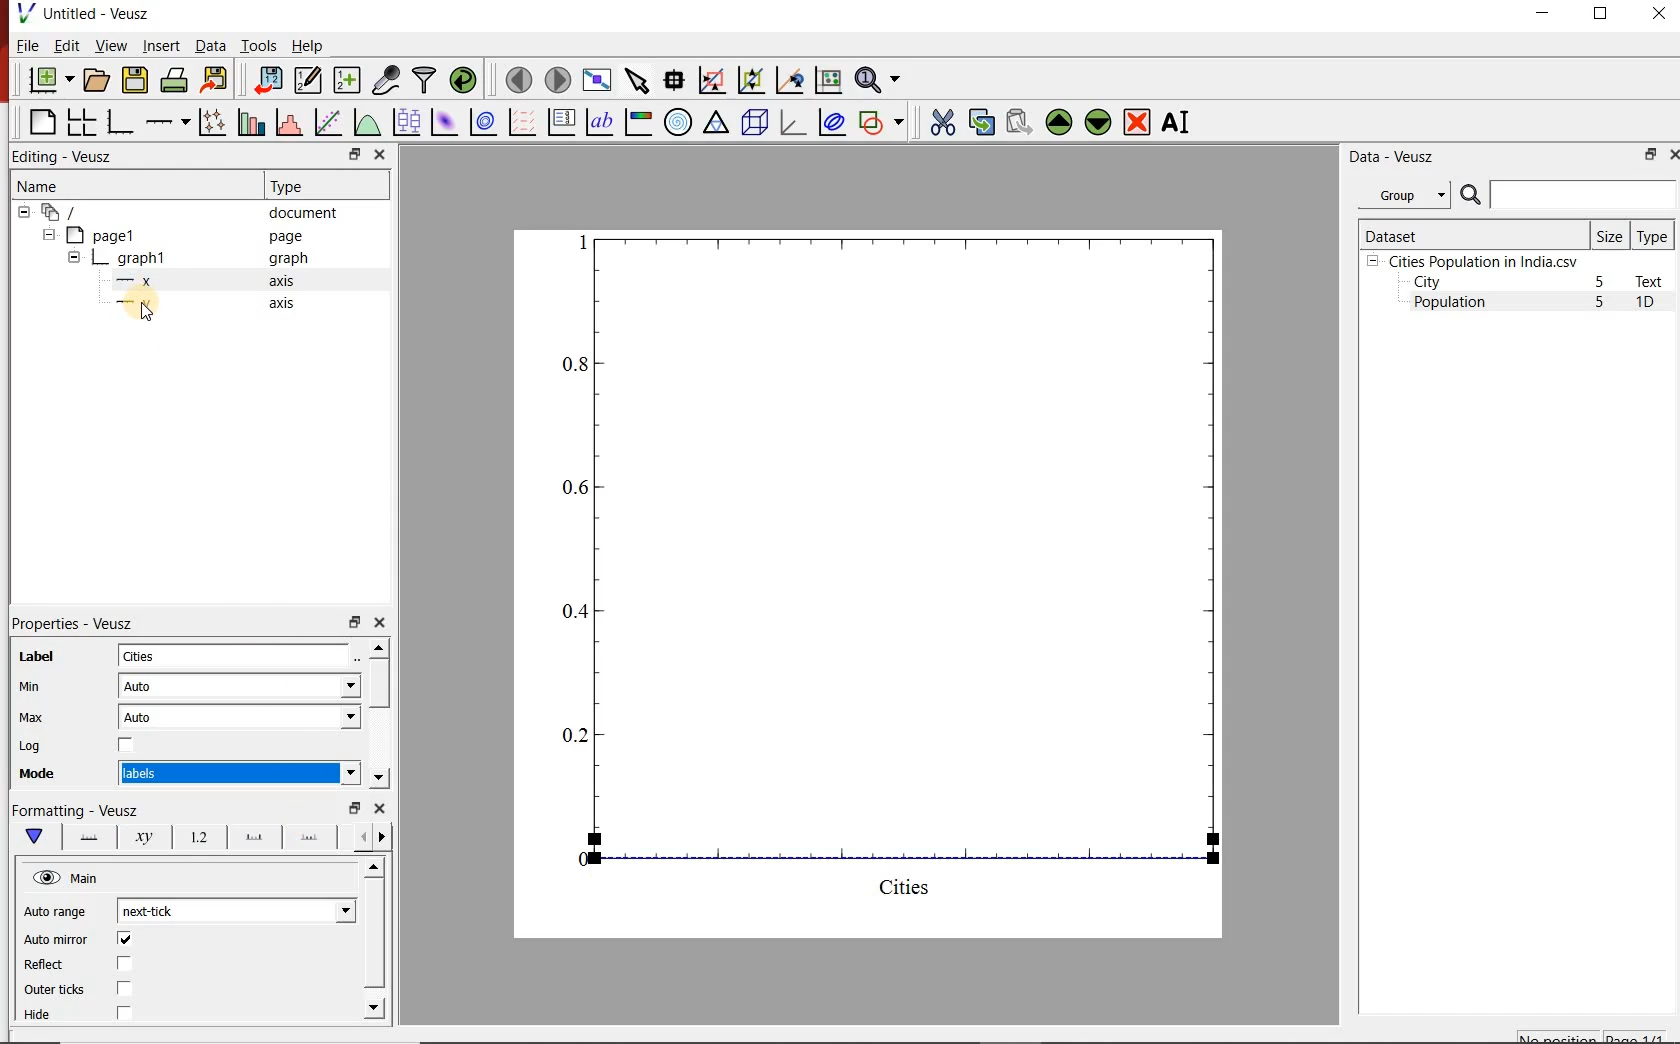 This screenshot has width=1680, height=1044. I want to click on renames the selected widget, so click(1177, 122).